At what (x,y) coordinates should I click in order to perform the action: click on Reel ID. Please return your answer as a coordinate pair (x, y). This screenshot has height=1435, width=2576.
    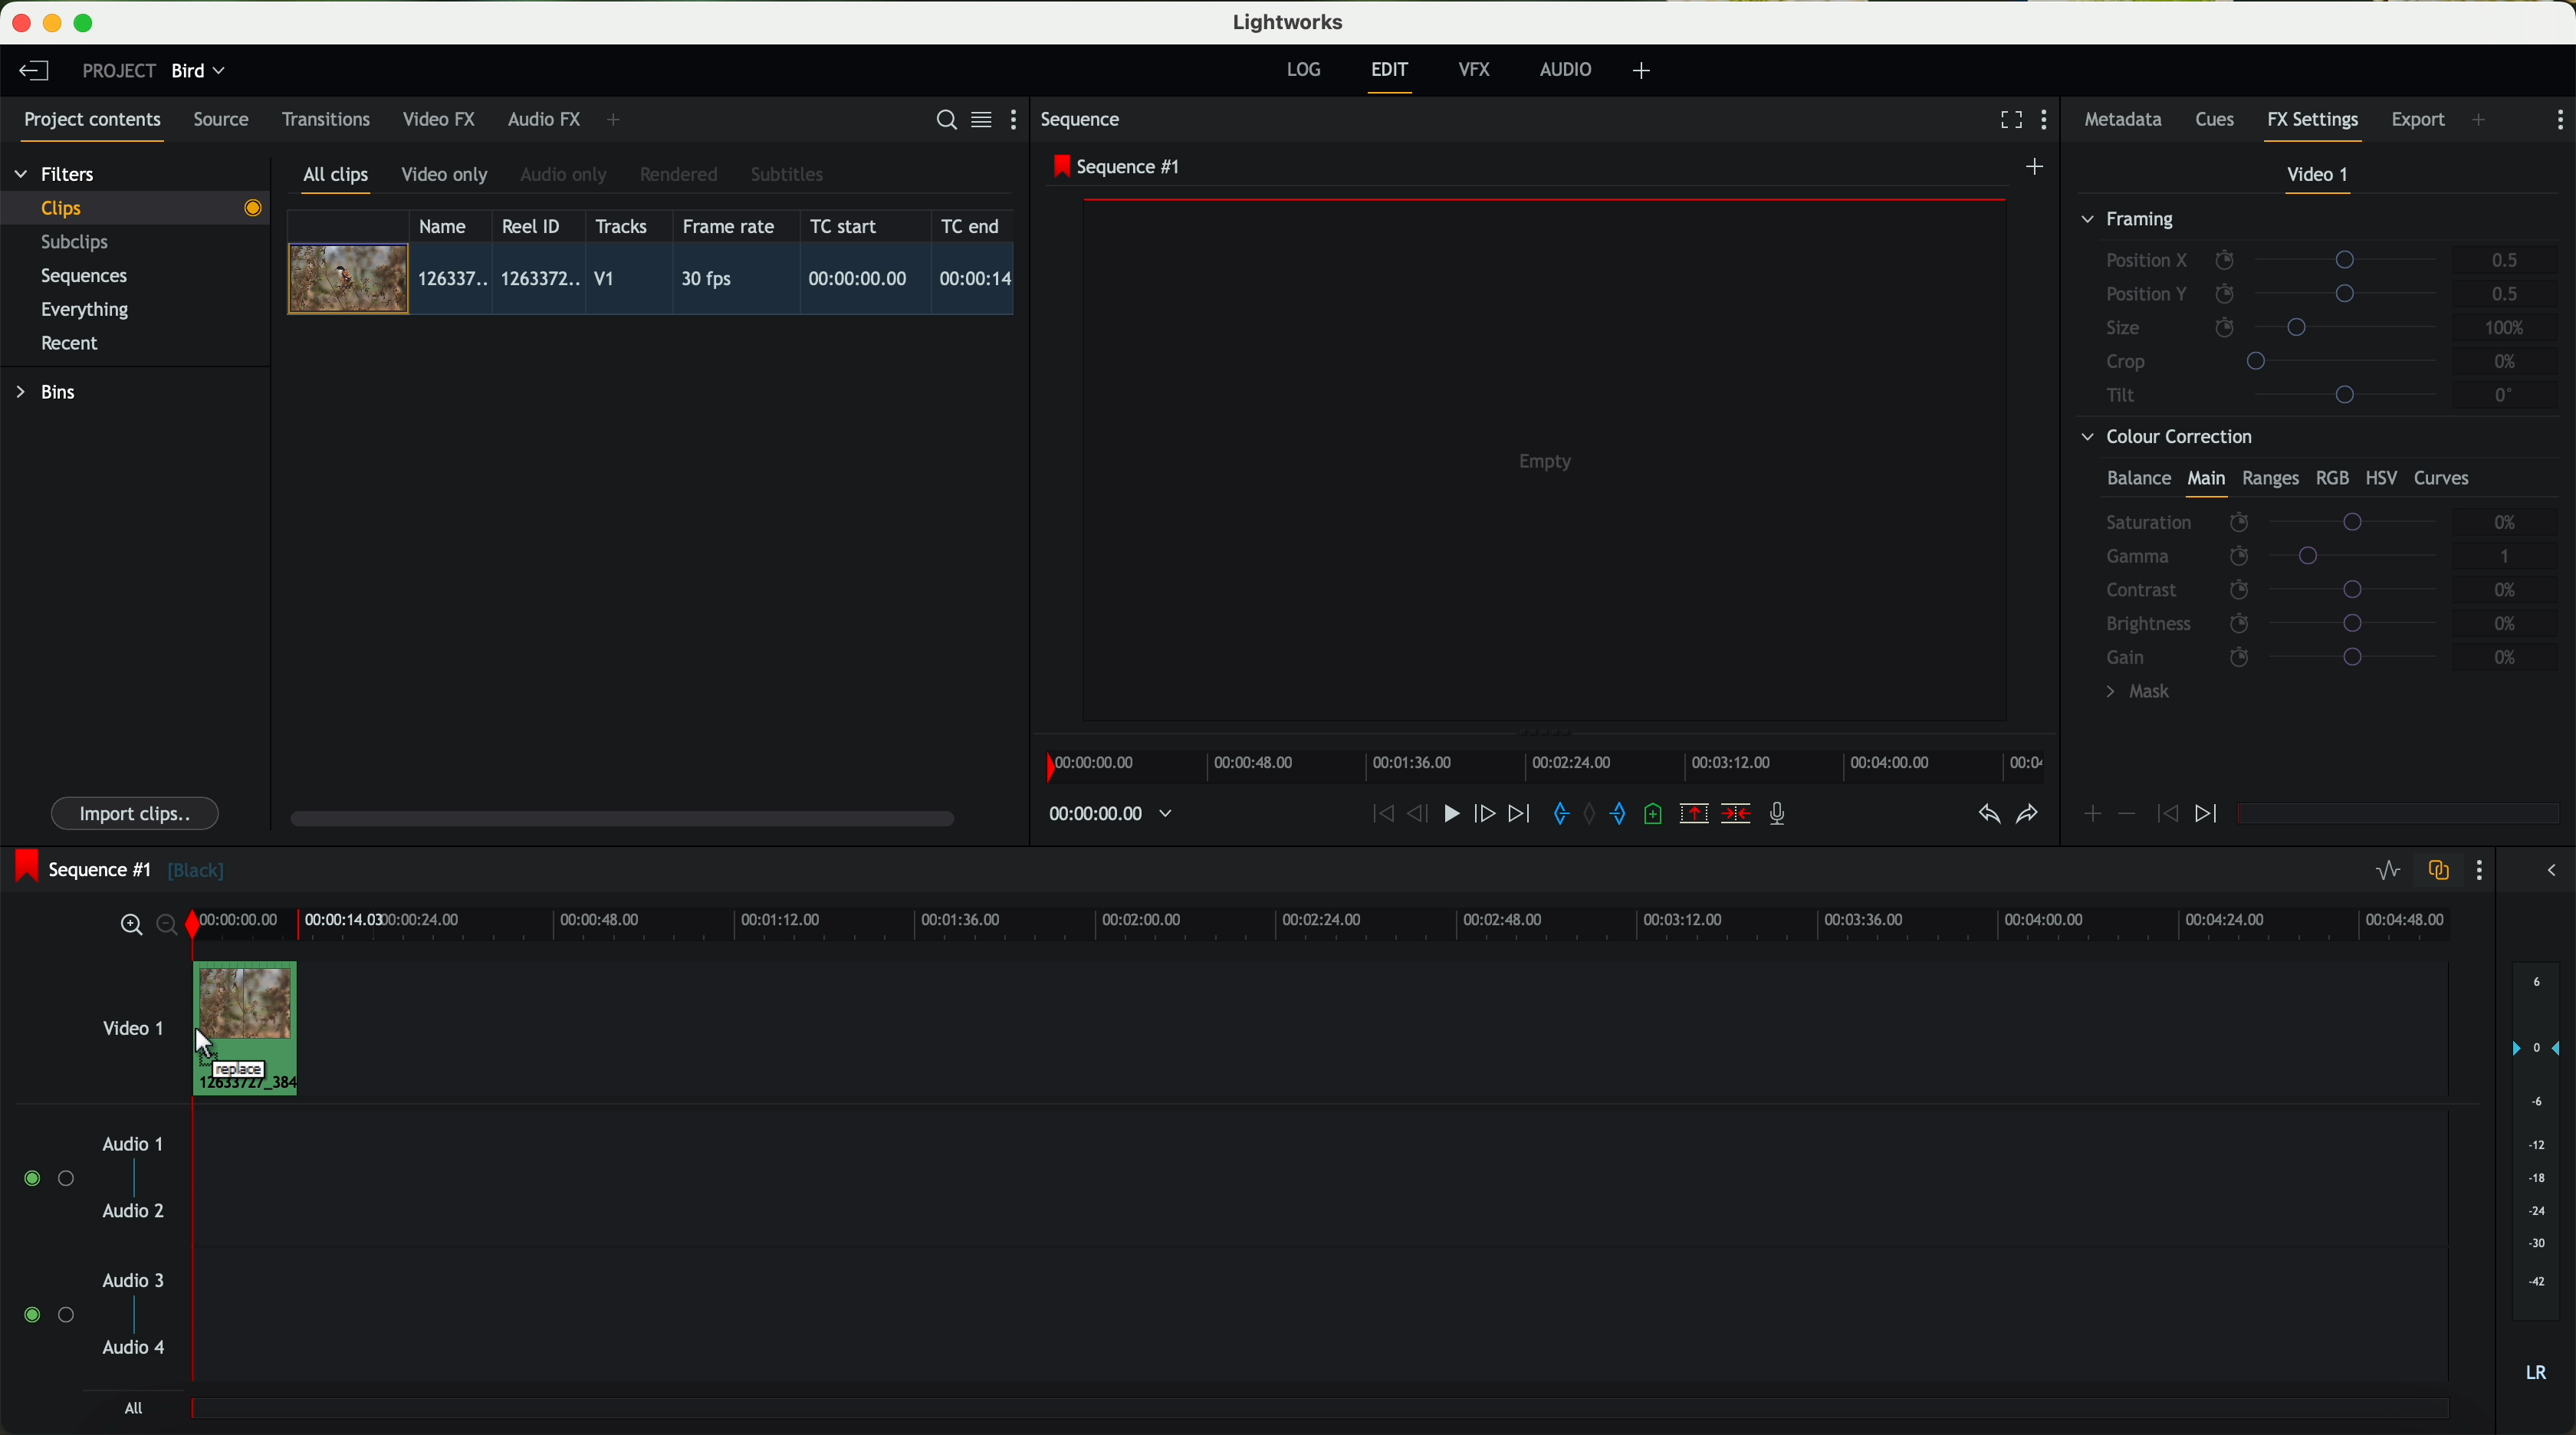
    Looking at the image, I should click on (536, 225).